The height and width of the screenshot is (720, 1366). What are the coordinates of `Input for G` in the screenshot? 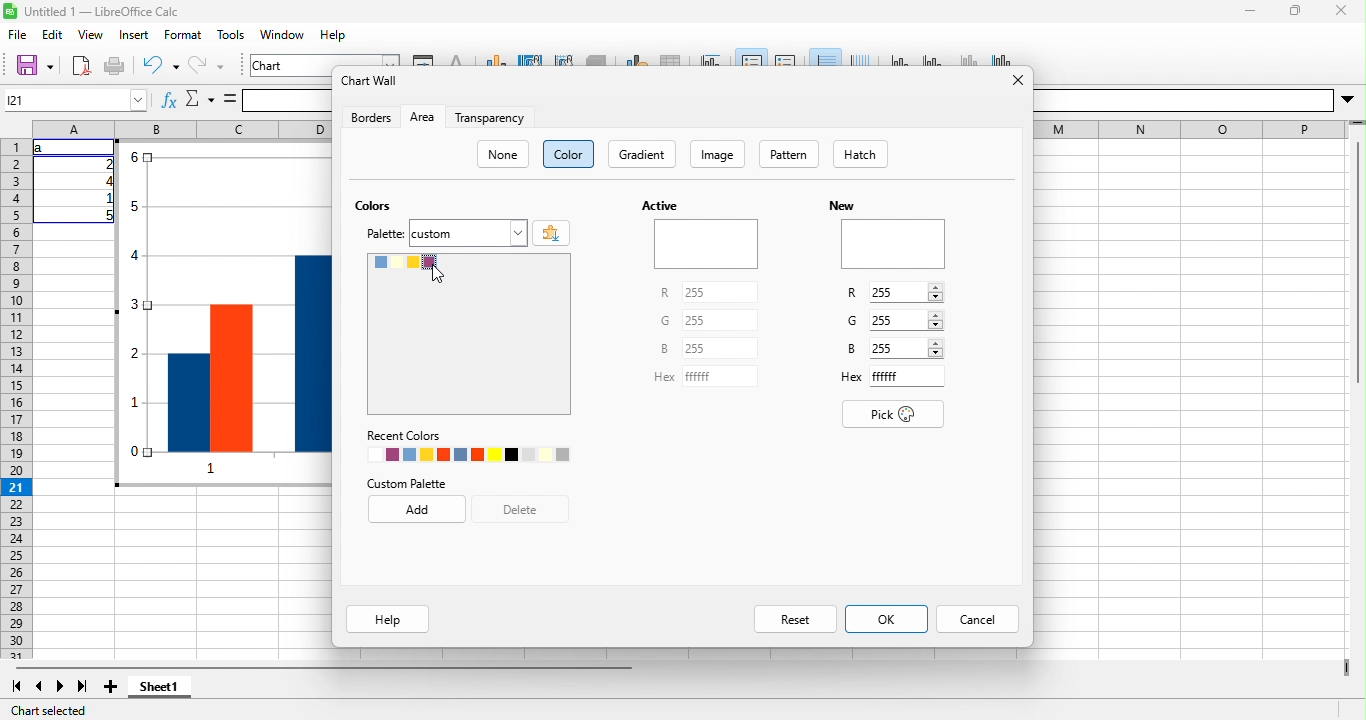 It's located at (720, 320).